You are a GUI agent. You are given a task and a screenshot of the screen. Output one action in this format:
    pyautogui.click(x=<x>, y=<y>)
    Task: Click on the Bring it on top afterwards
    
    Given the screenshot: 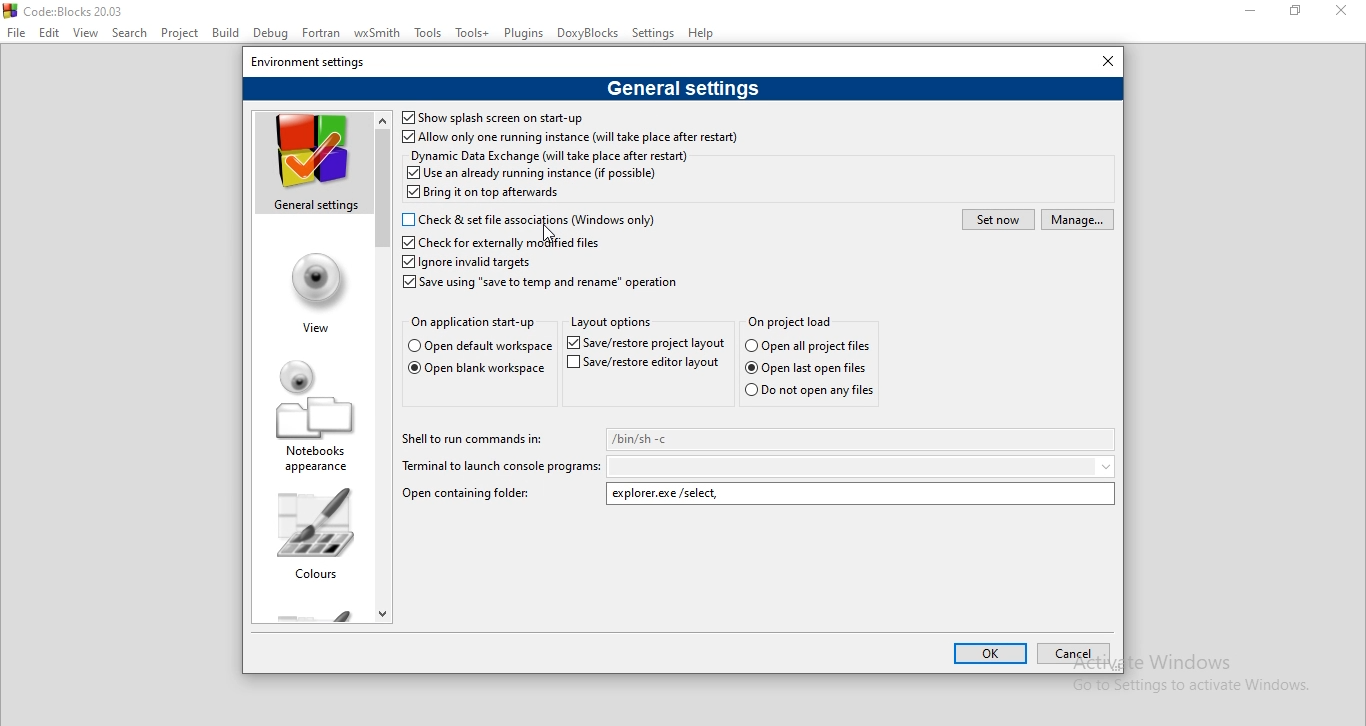 What is the action you would take?
    pyautogui.click(x=486, y=194)
    